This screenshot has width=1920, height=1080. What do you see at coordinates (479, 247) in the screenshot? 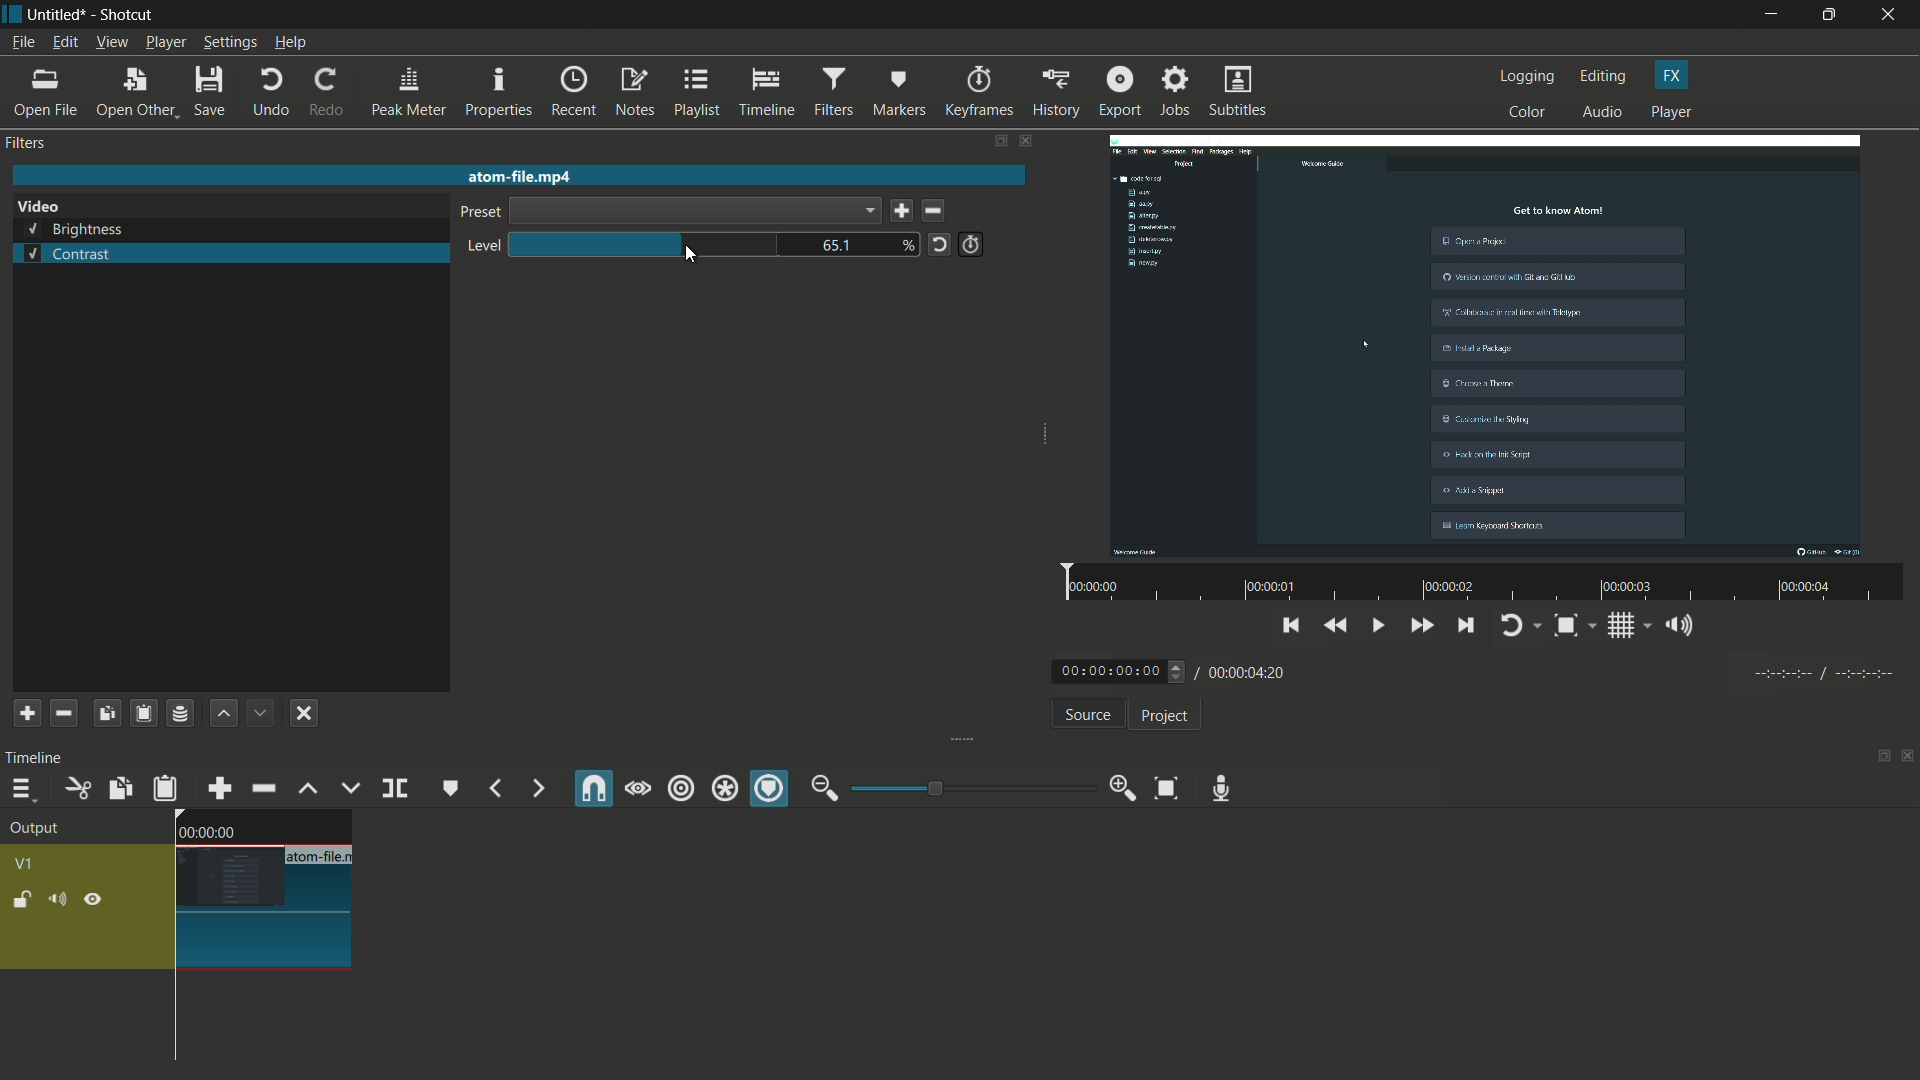
I see `level` at bounding box center [479, 247].